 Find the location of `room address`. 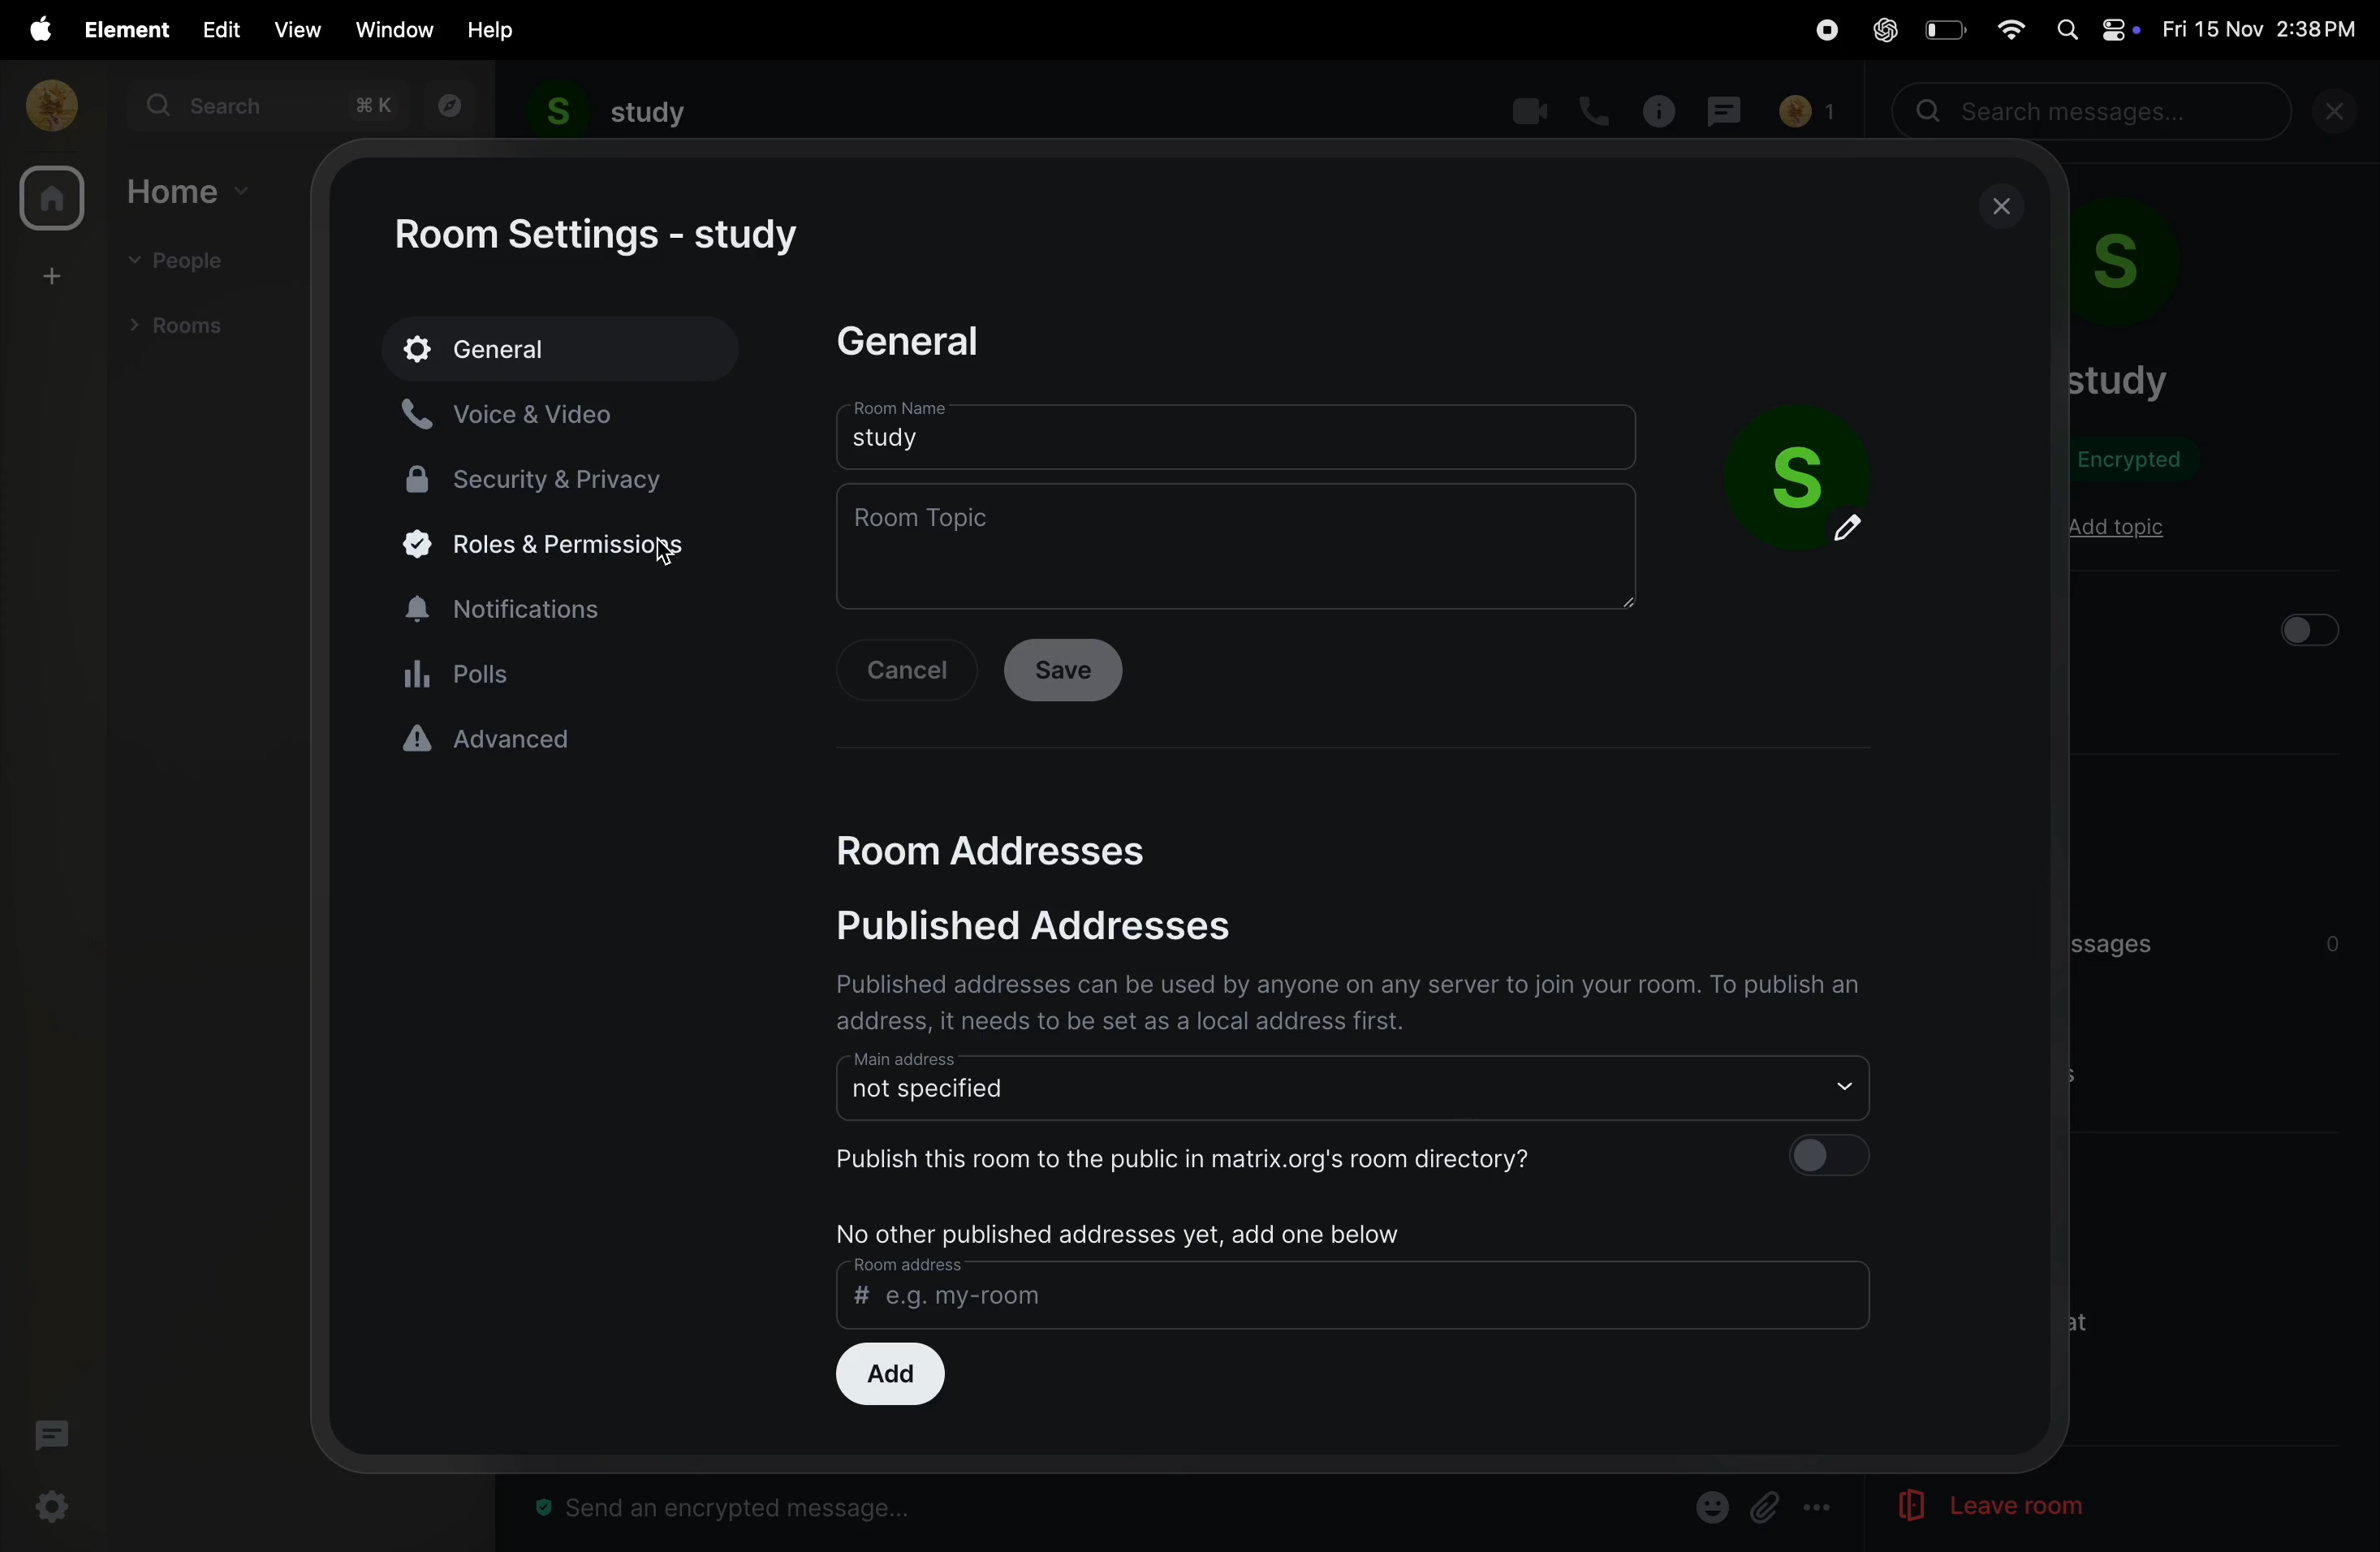

room address is located at coordinates (1356, 1291).